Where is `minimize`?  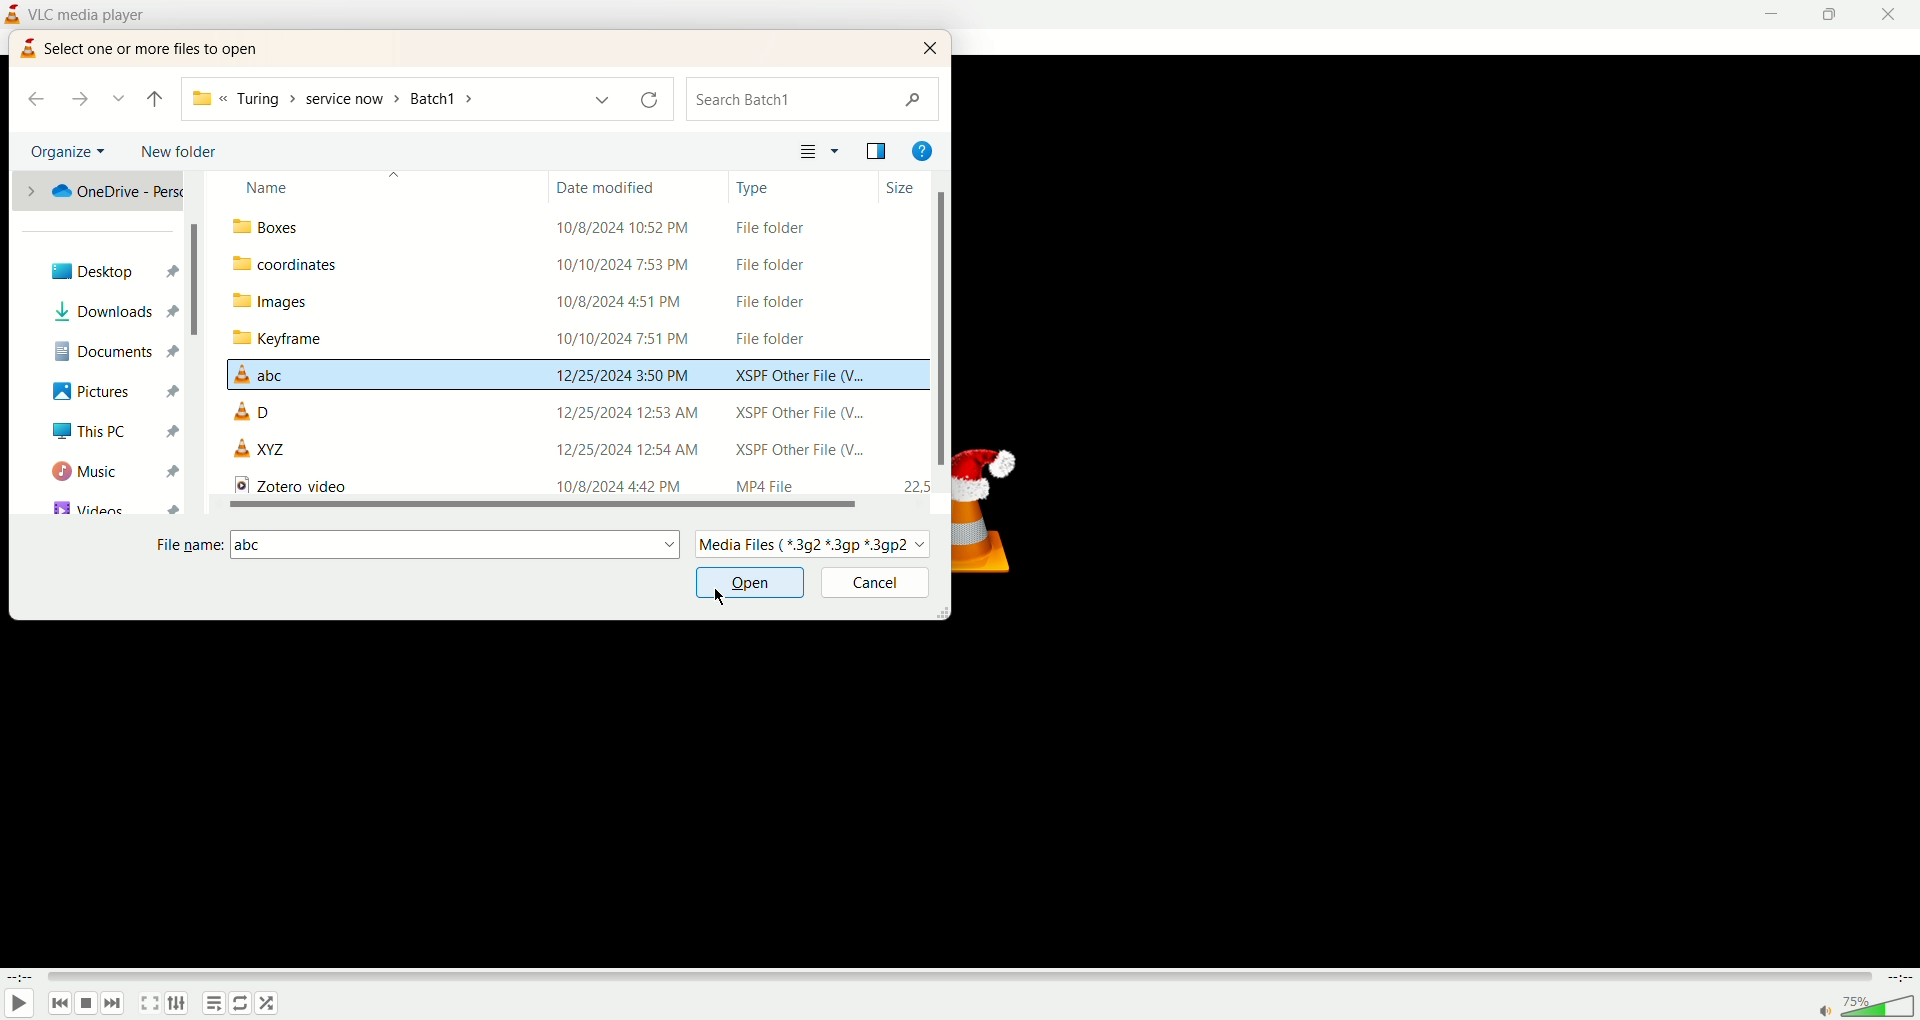 minimize is located at coordinates (1773, 14).